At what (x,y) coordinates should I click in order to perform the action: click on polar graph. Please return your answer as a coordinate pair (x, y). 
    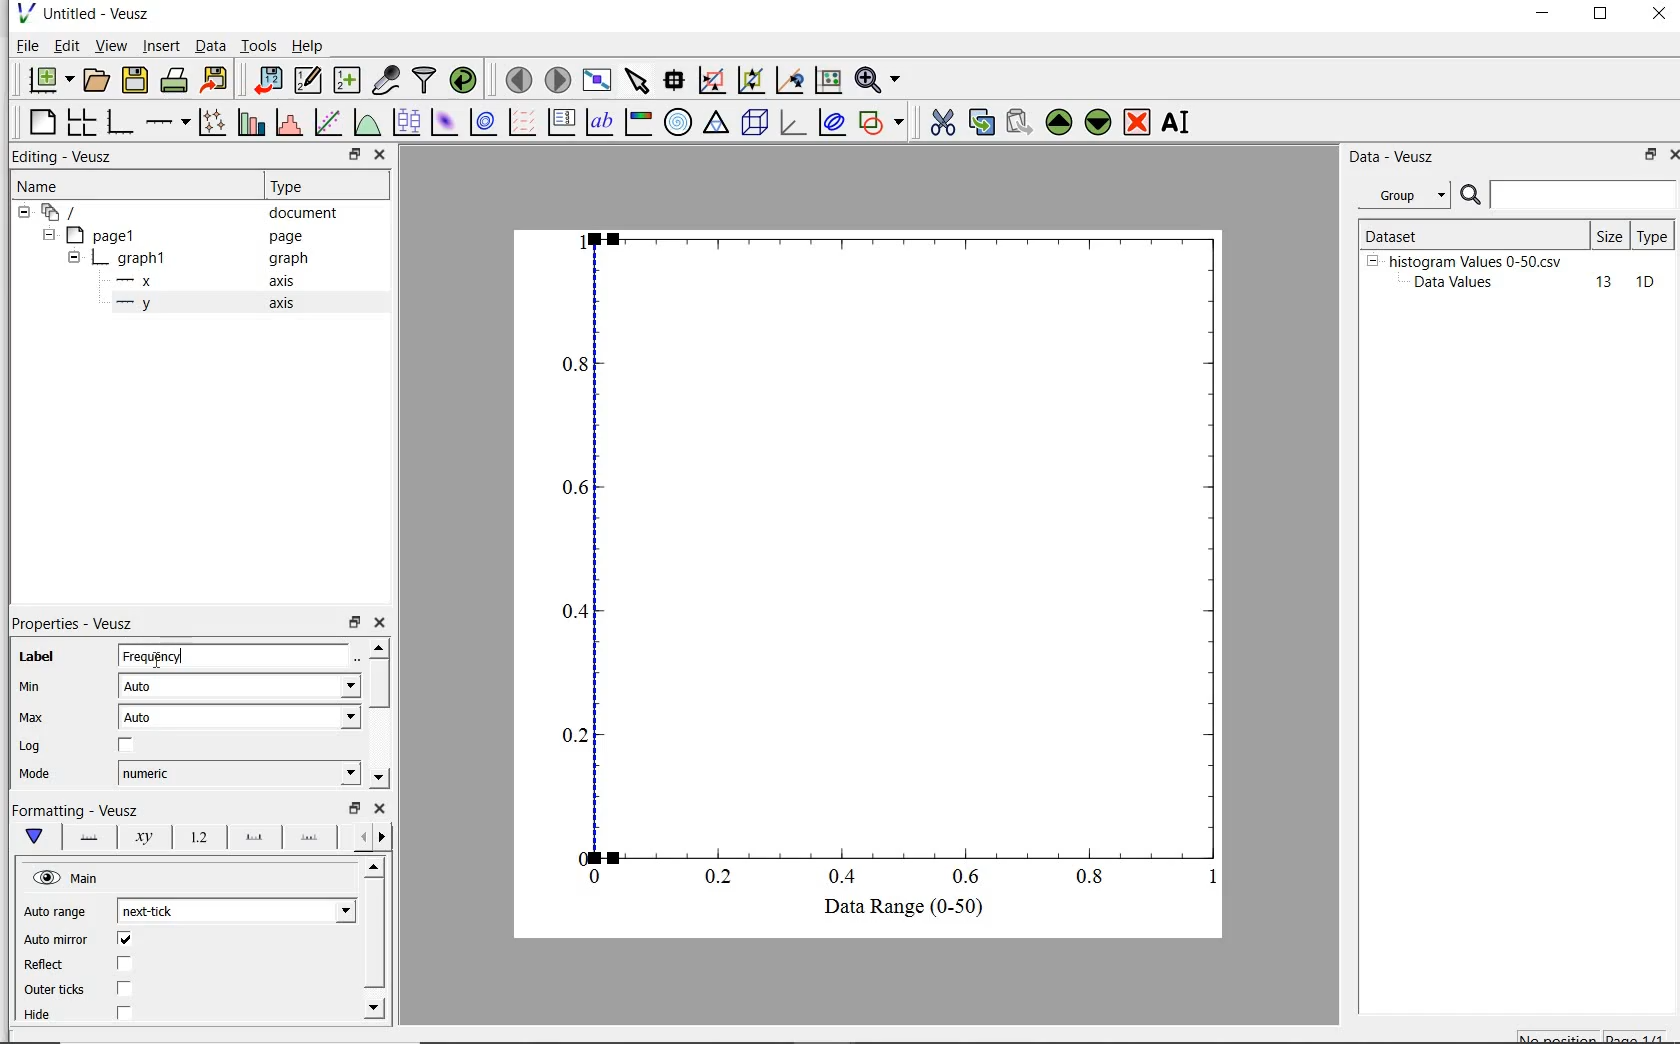
    Looking at the image, I should click on (678, 122).